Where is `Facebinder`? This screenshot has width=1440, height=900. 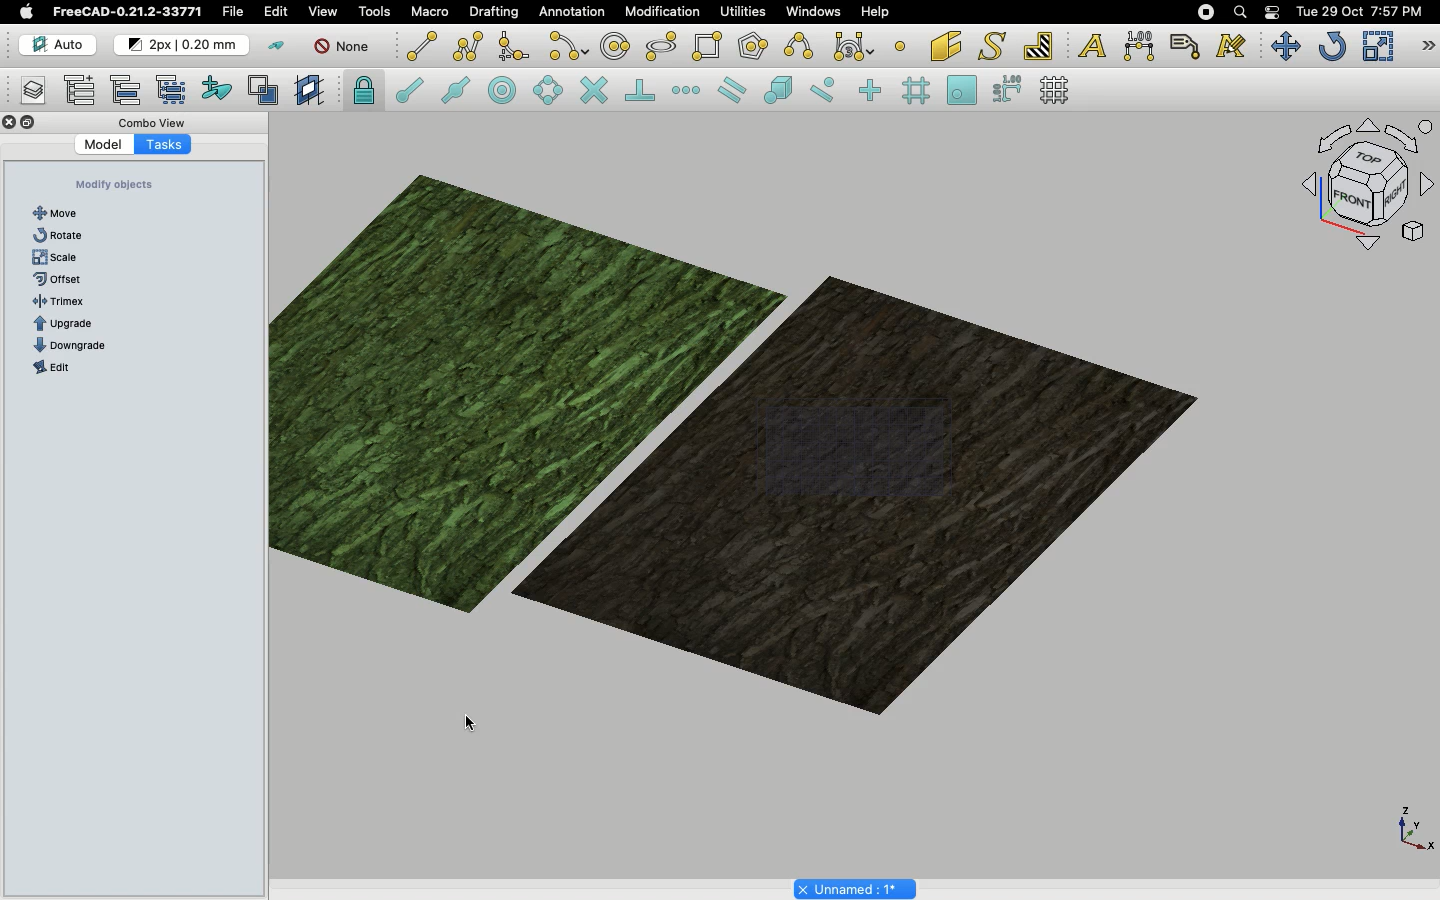
Facebinder is located at coordinates (946, 48).